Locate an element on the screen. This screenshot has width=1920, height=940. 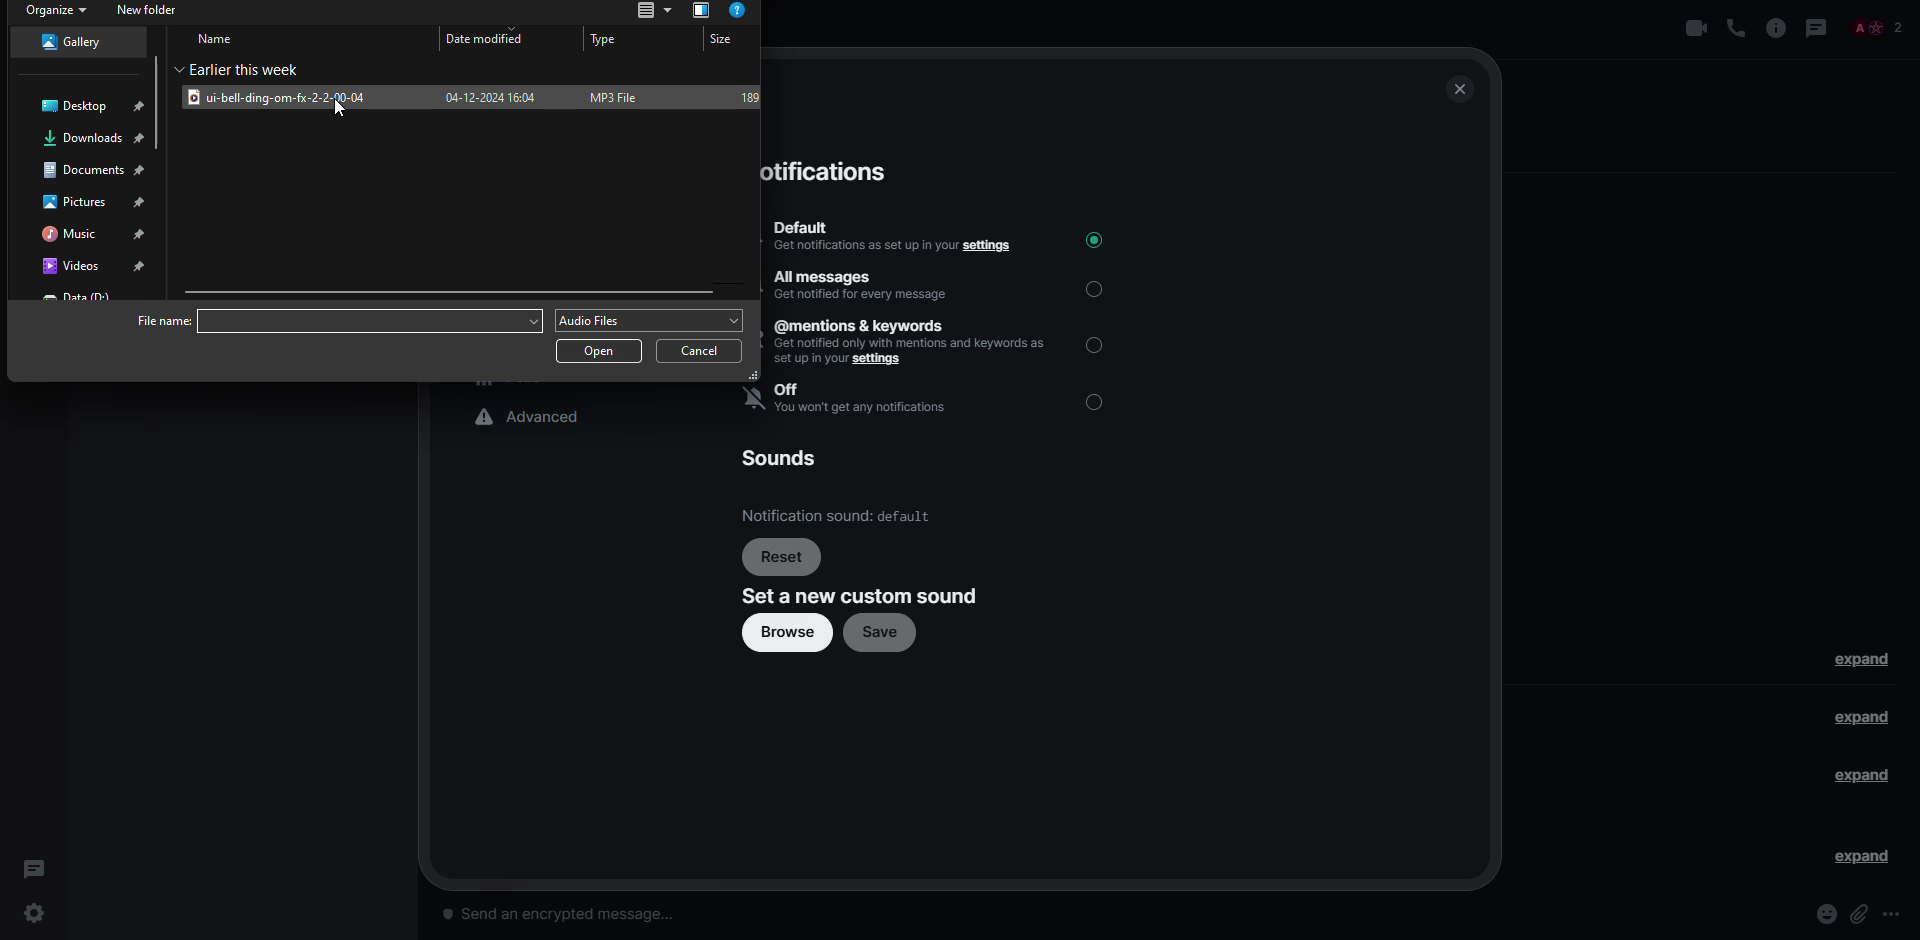
emoji is located at coordinates (1826, 914).